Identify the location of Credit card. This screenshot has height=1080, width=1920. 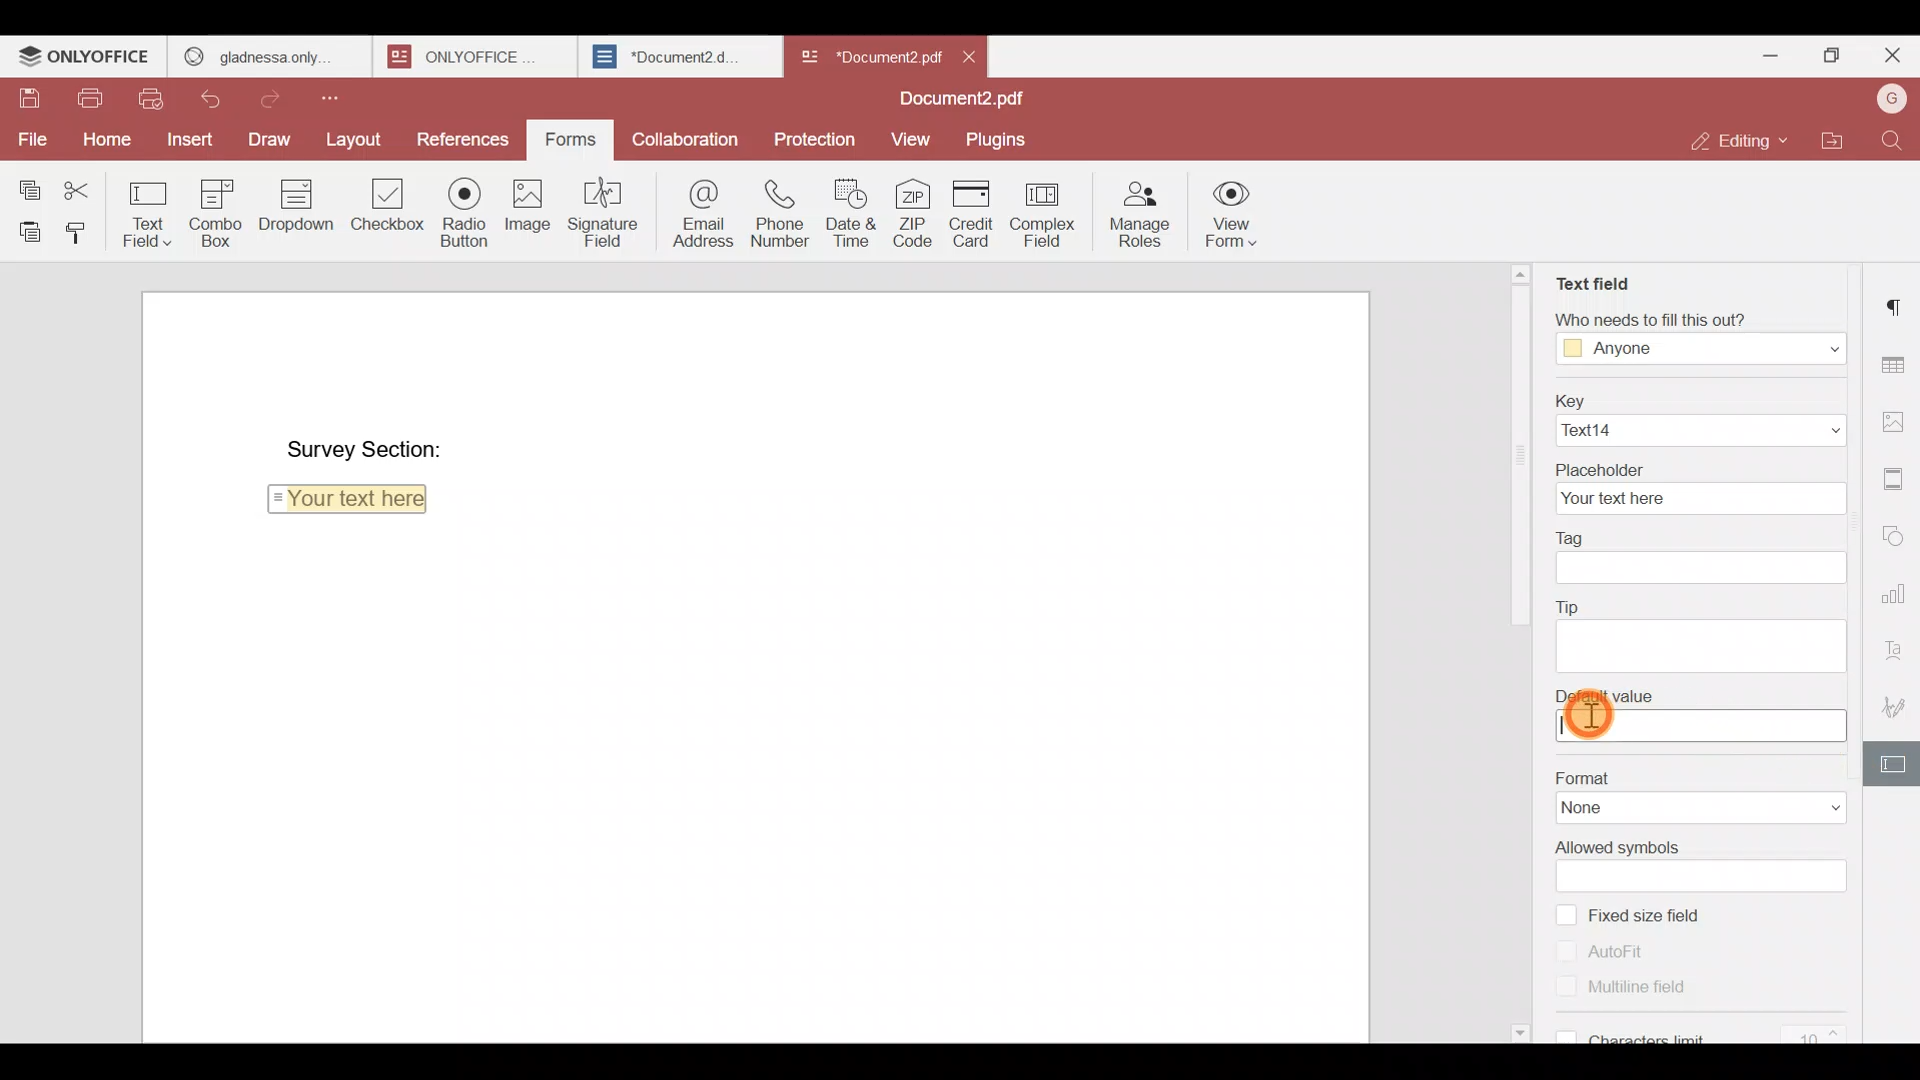
(975, 214).